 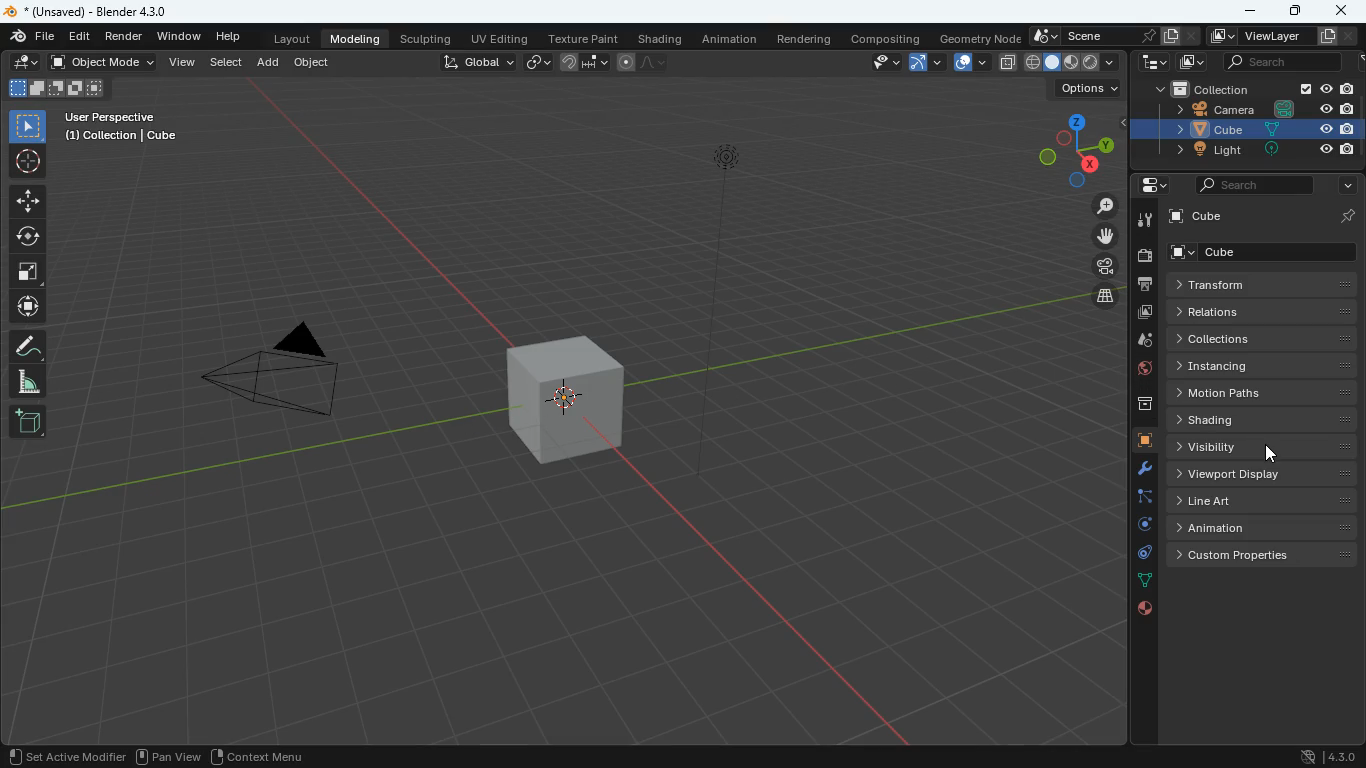 What do you see at coordinates (1347, 216) in the screenshot?
I see `pin` at bounding box center [1347, 216].